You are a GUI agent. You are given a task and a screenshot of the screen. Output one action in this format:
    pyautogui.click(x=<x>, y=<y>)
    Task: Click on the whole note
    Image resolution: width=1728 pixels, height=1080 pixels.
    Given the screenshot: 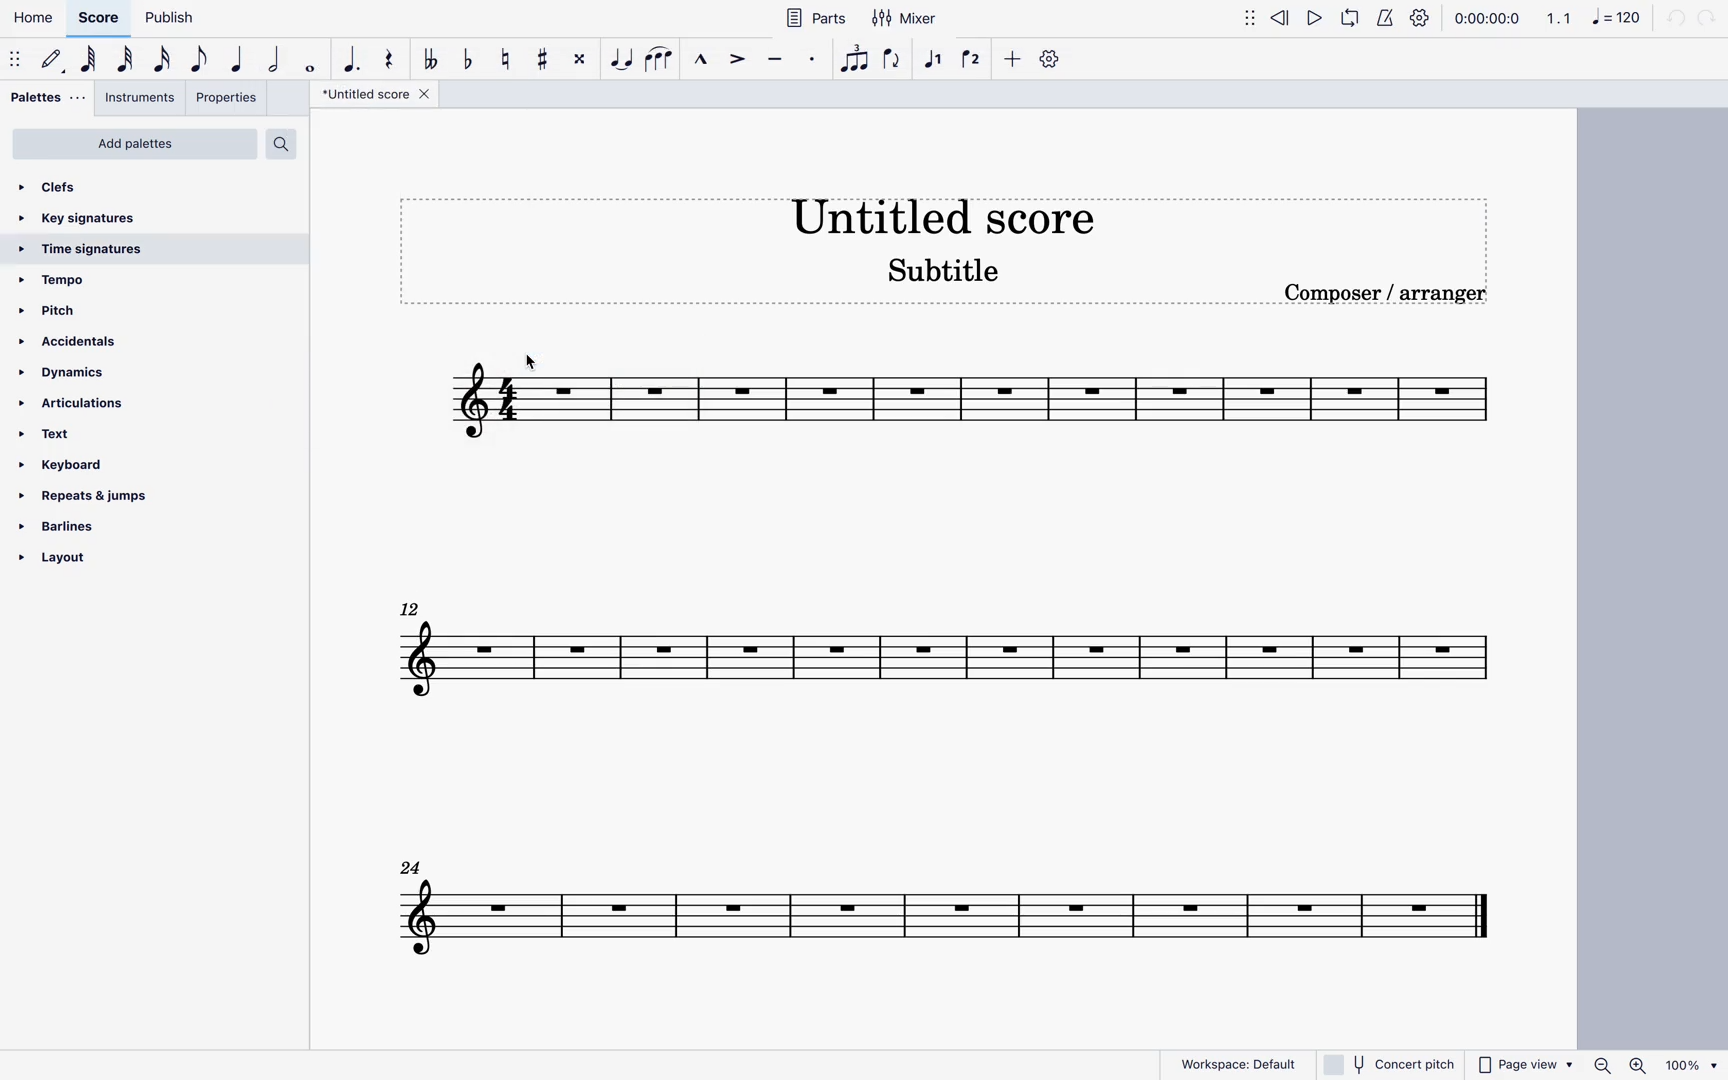 What is the action you would take?
    pyautogui.click(x=309, y=67)
    